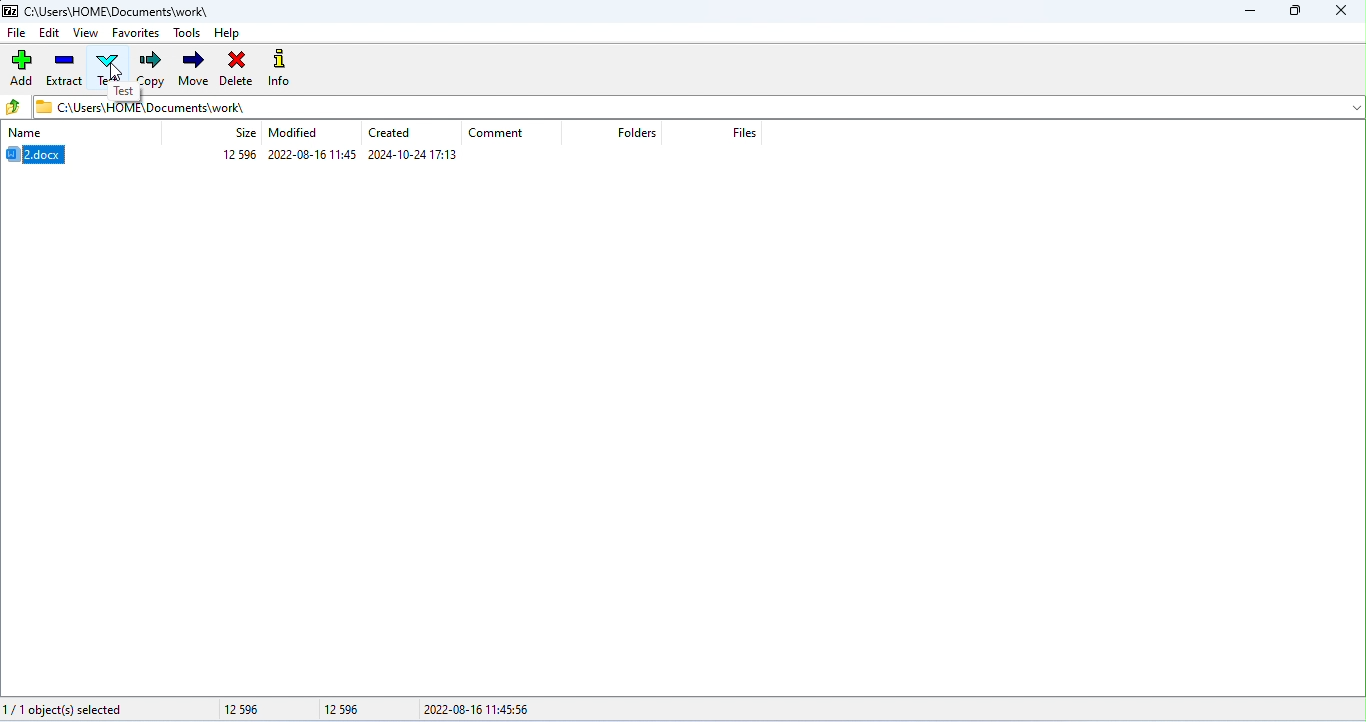  Describe the element at coordinates (41, 155) in the screenshot. I see `2.dox` at that location.